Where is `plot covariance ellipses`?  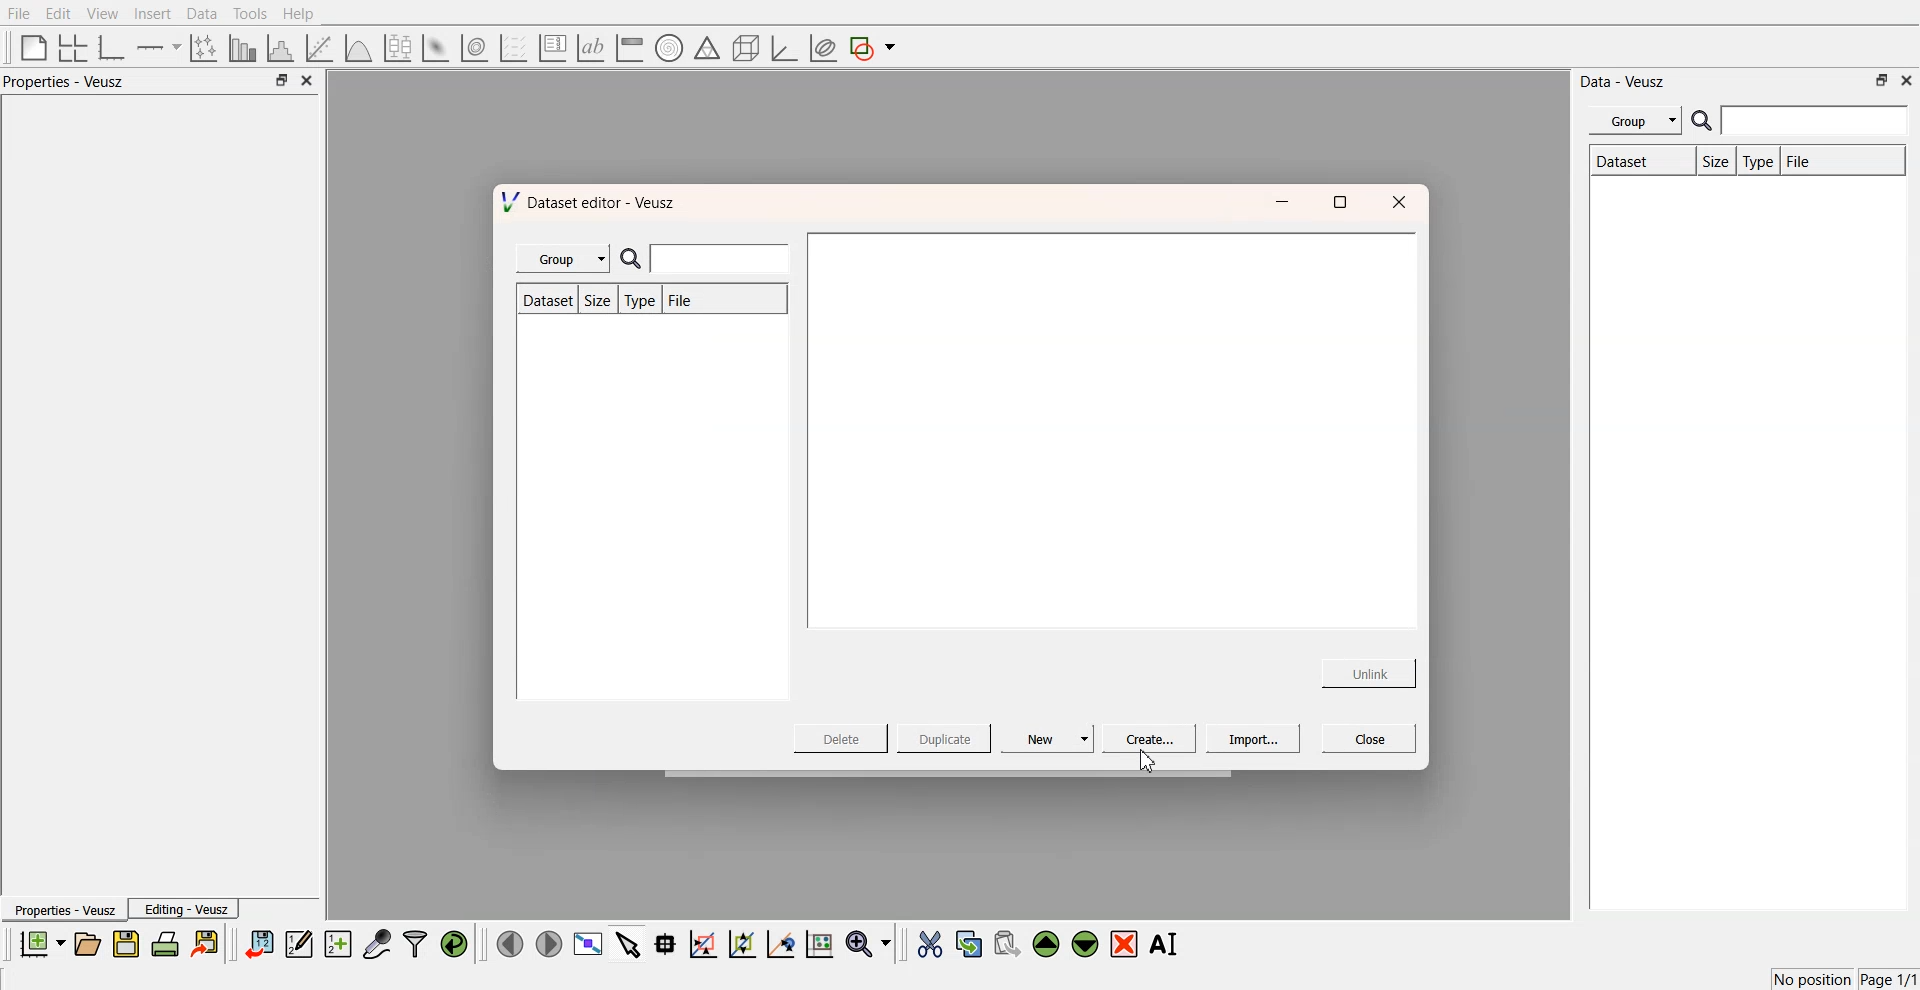
plot covariance ellipses is located at coordinates (822, 49).